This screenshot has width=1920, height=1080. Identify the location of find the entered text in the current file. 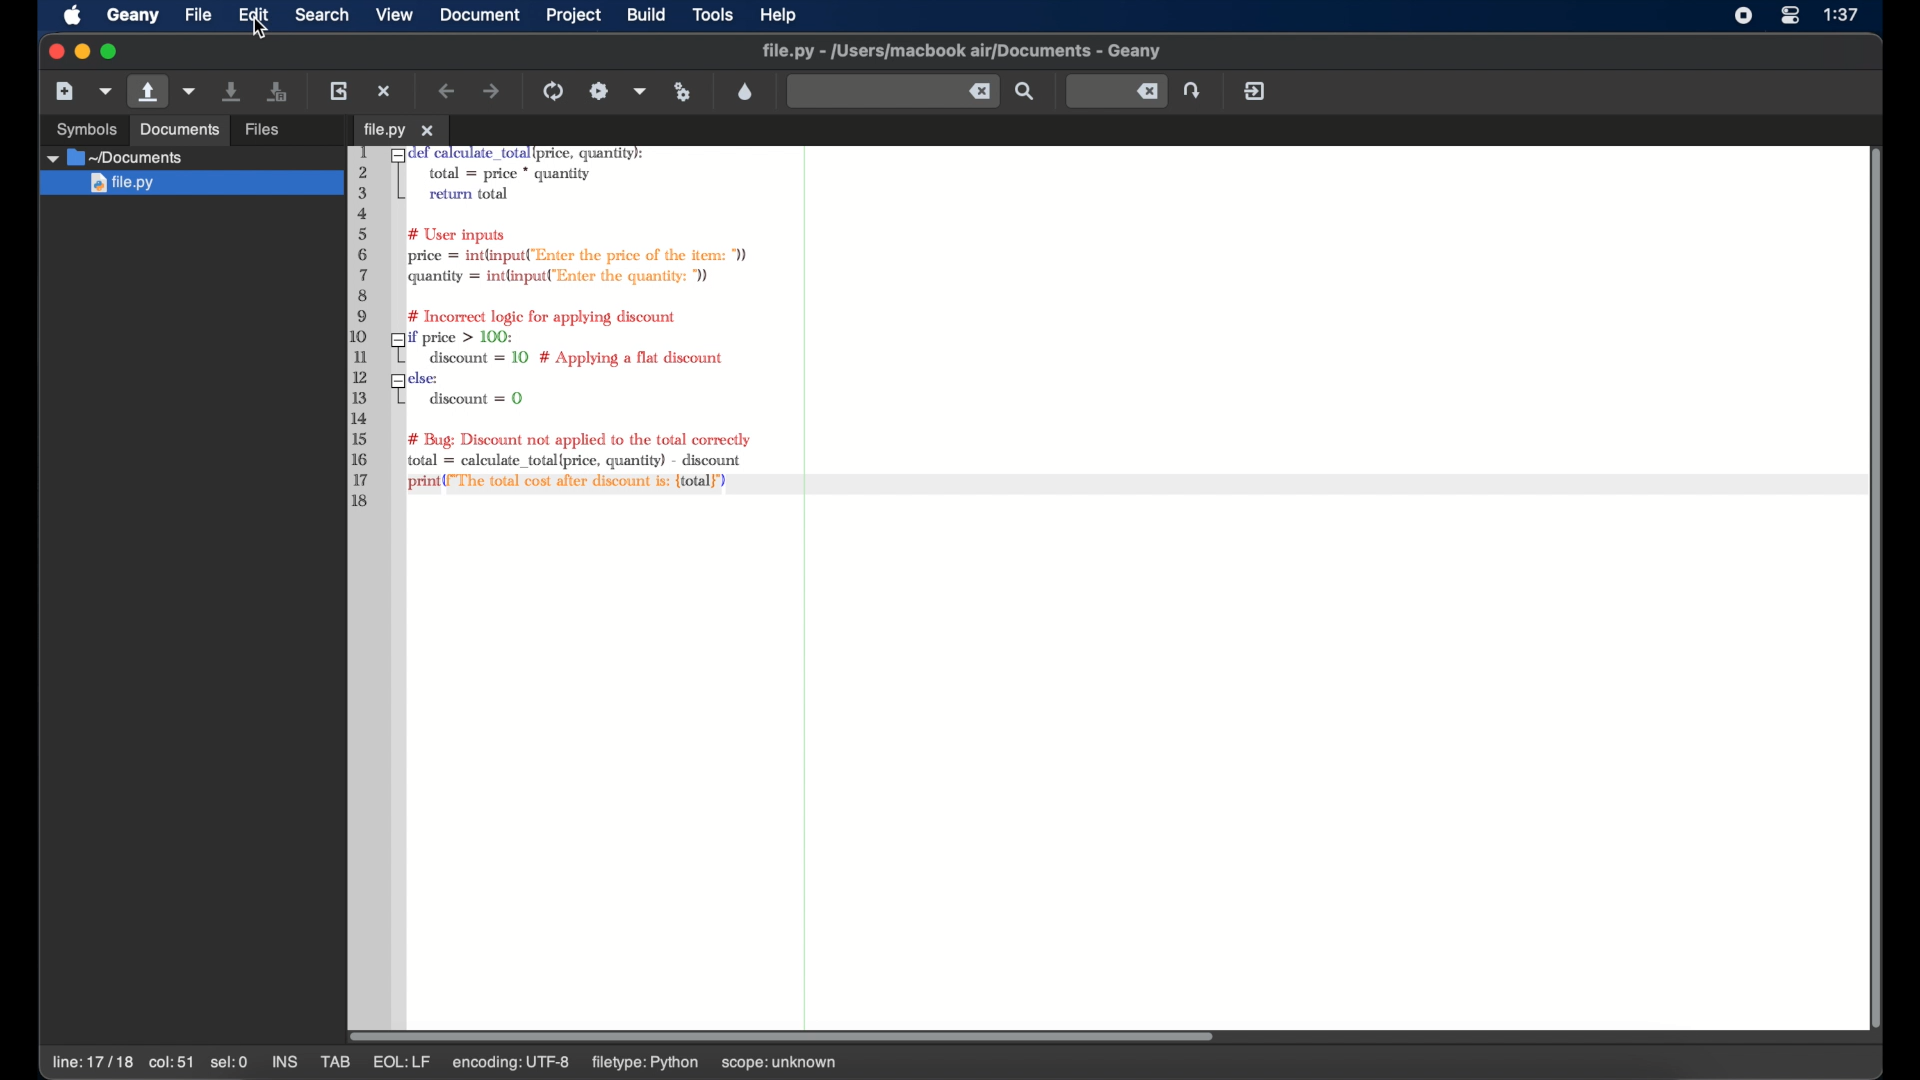
(892, 92).